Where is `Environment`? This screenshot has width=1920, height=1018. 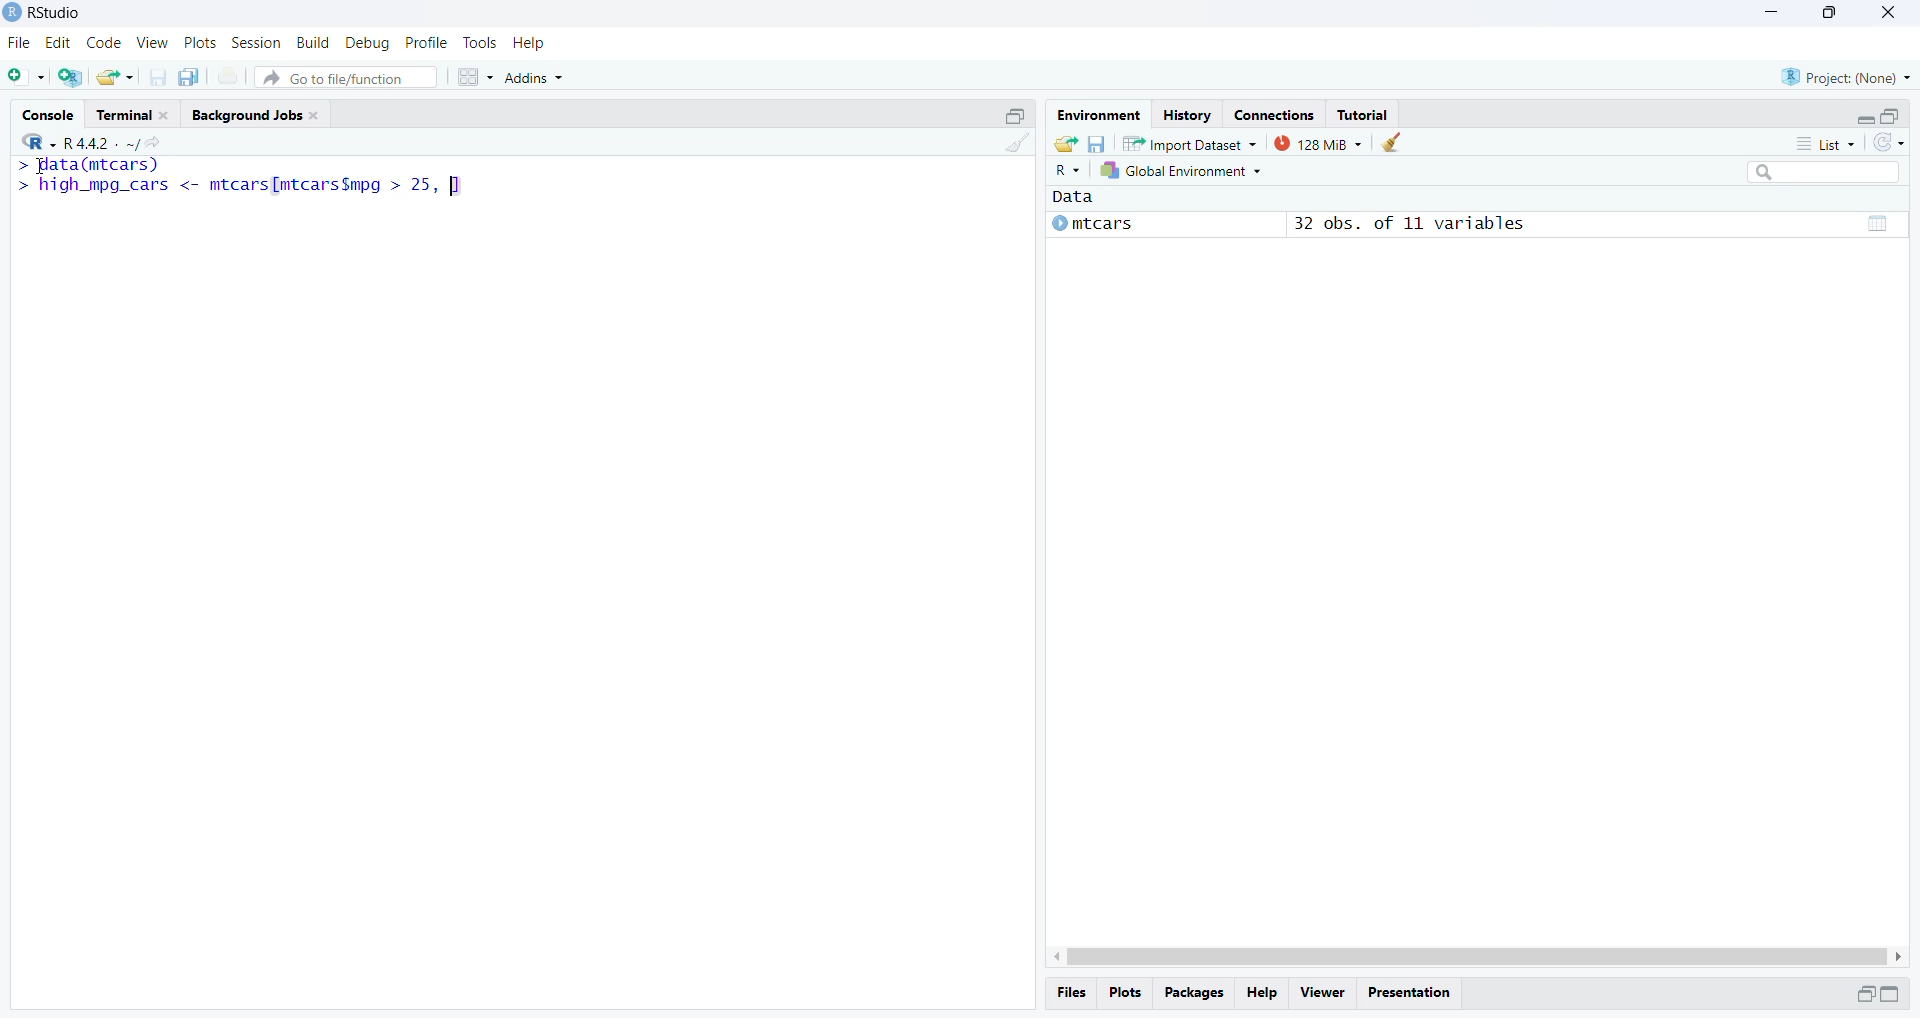
Environment is located at coordinates (1096, 113).